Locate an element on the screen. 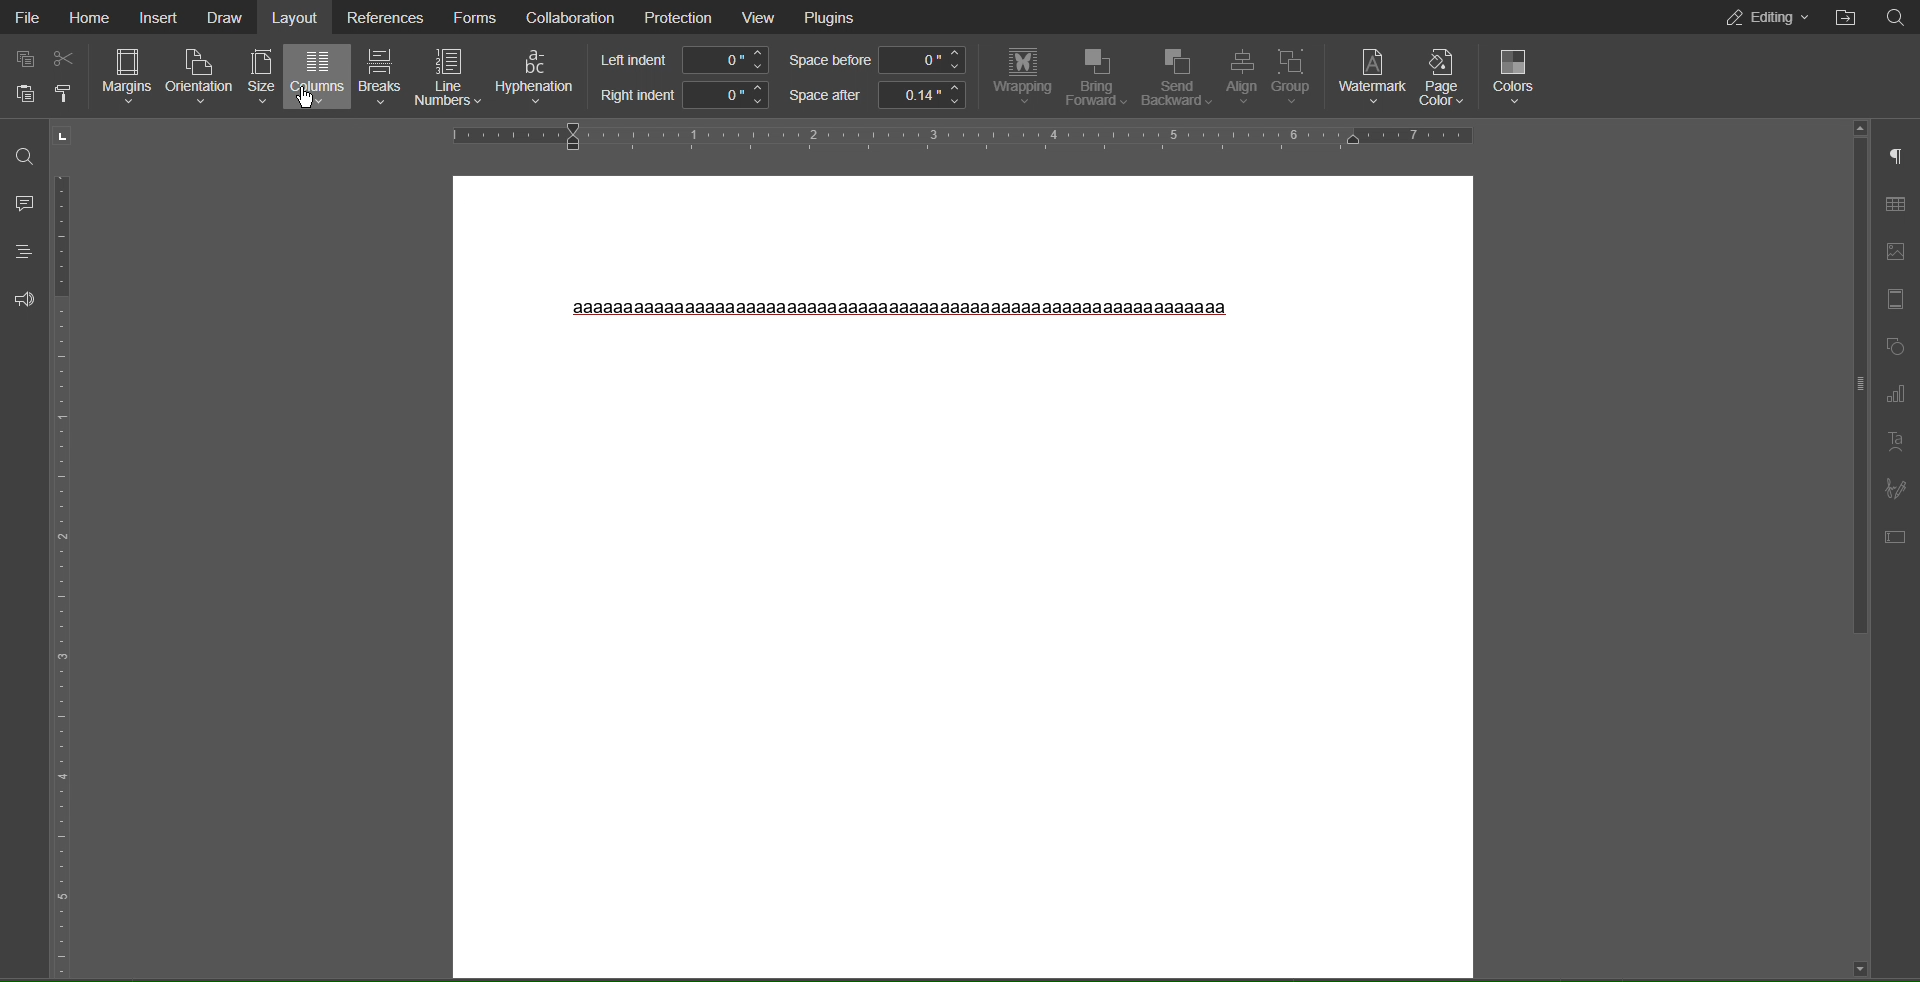 Image resolution: width=1920 pixels, height=982 pixels. cursor is located at coordinates (310, 99).